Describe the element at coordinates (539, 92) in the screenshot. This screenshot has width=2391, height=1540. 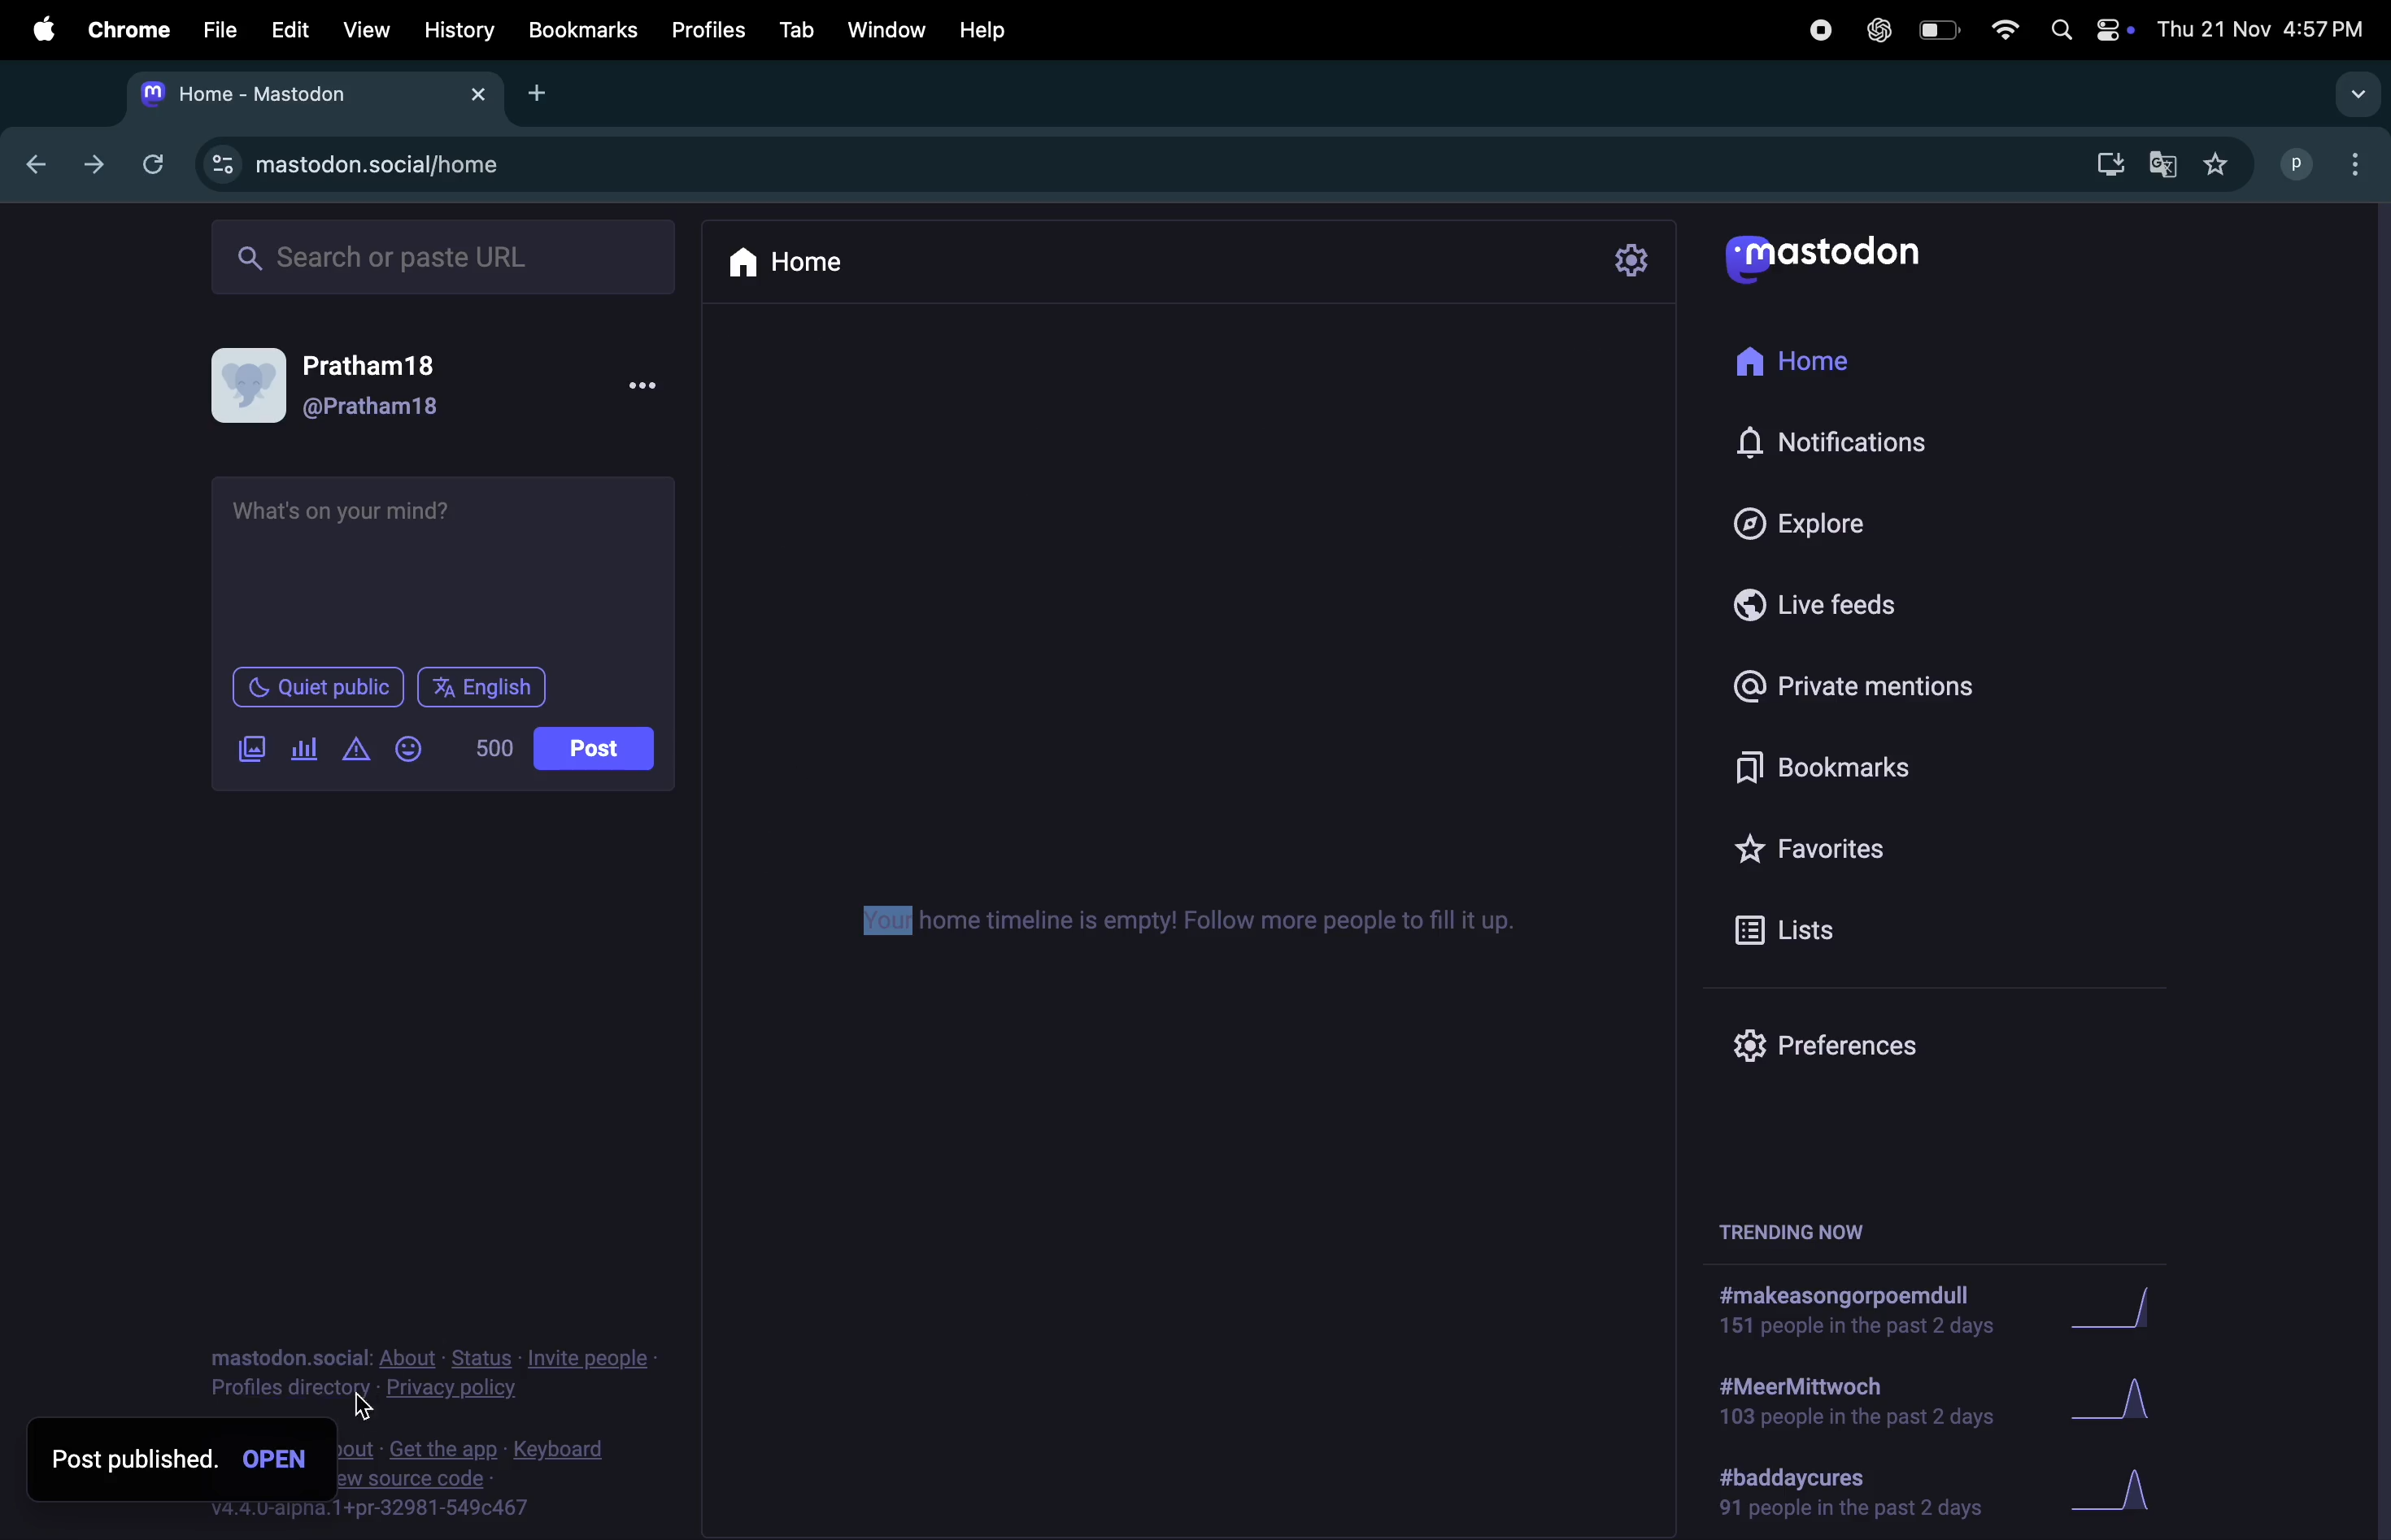
I see `Add new tab` at that location.